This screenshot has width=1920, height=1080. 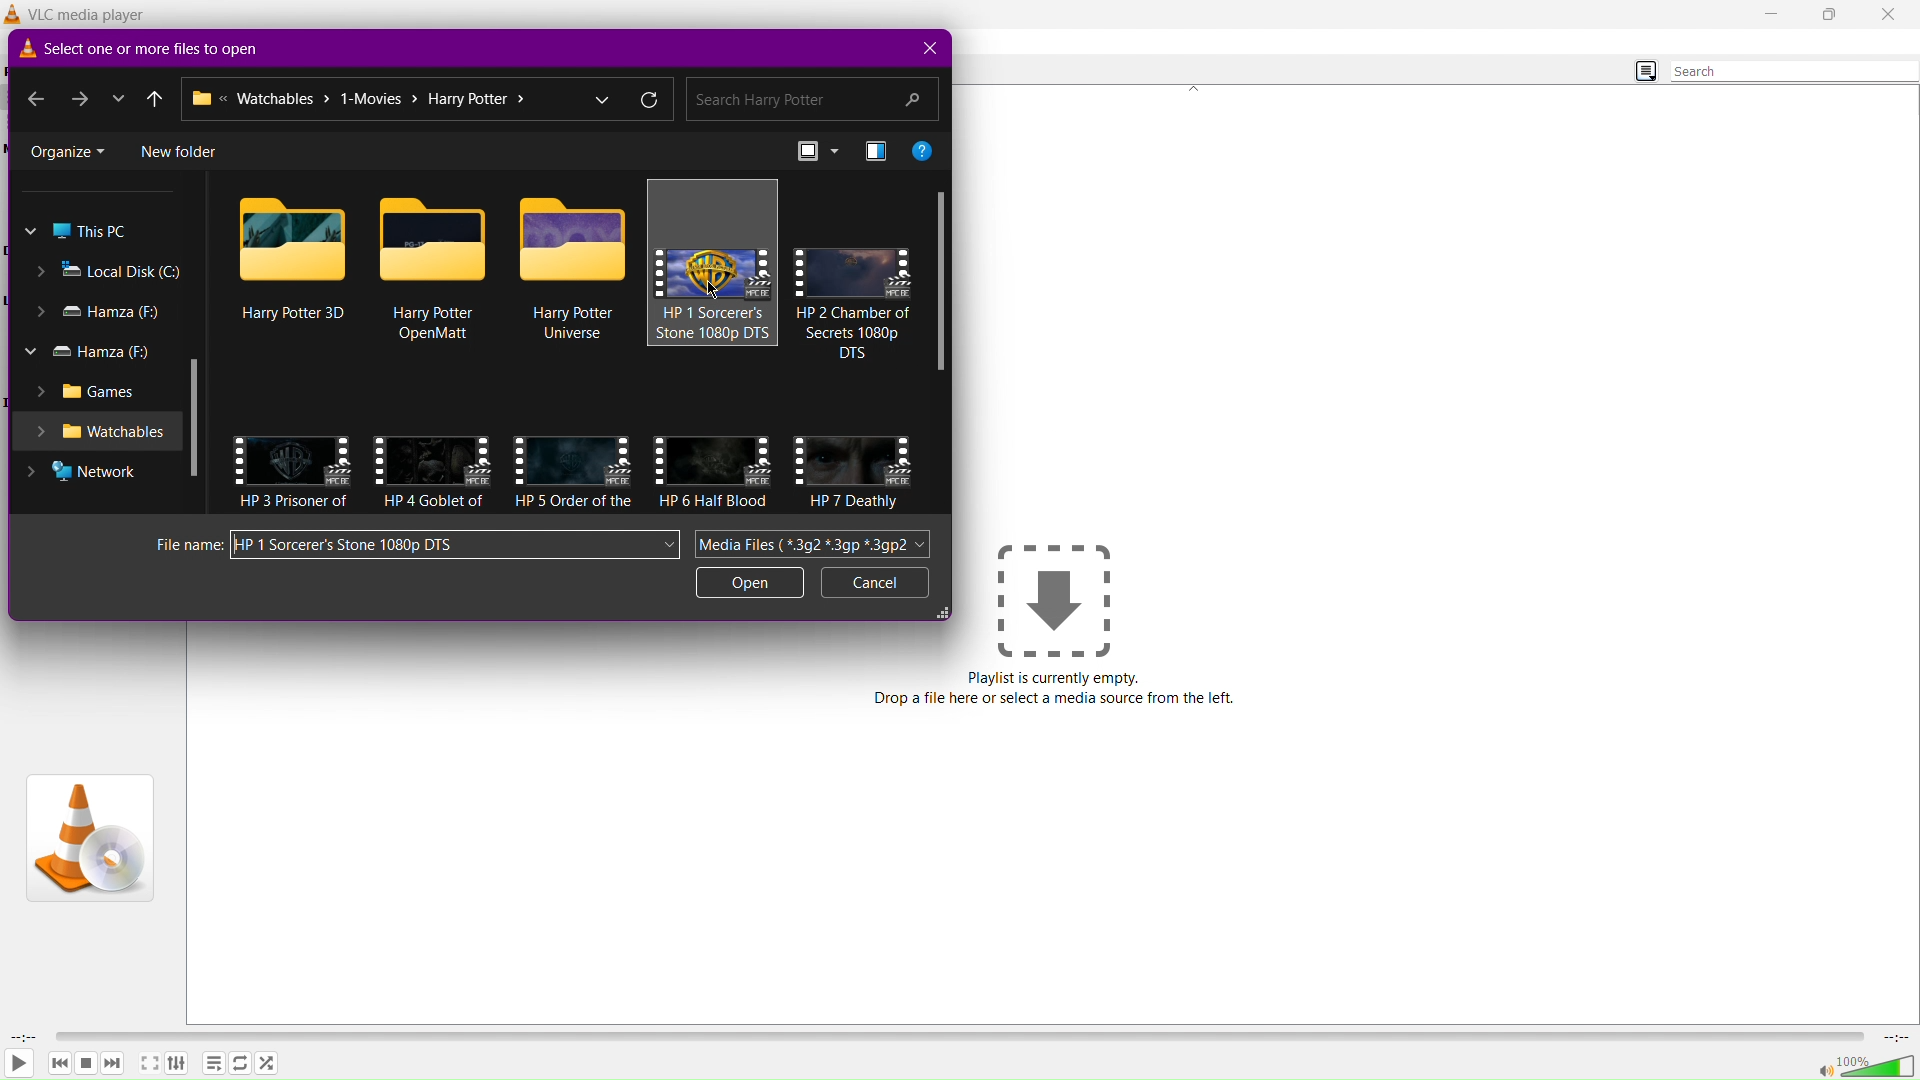 What do you see at coordinates (82, 471) in the screenshot?
I see `network` at bounding box center [82, 471].